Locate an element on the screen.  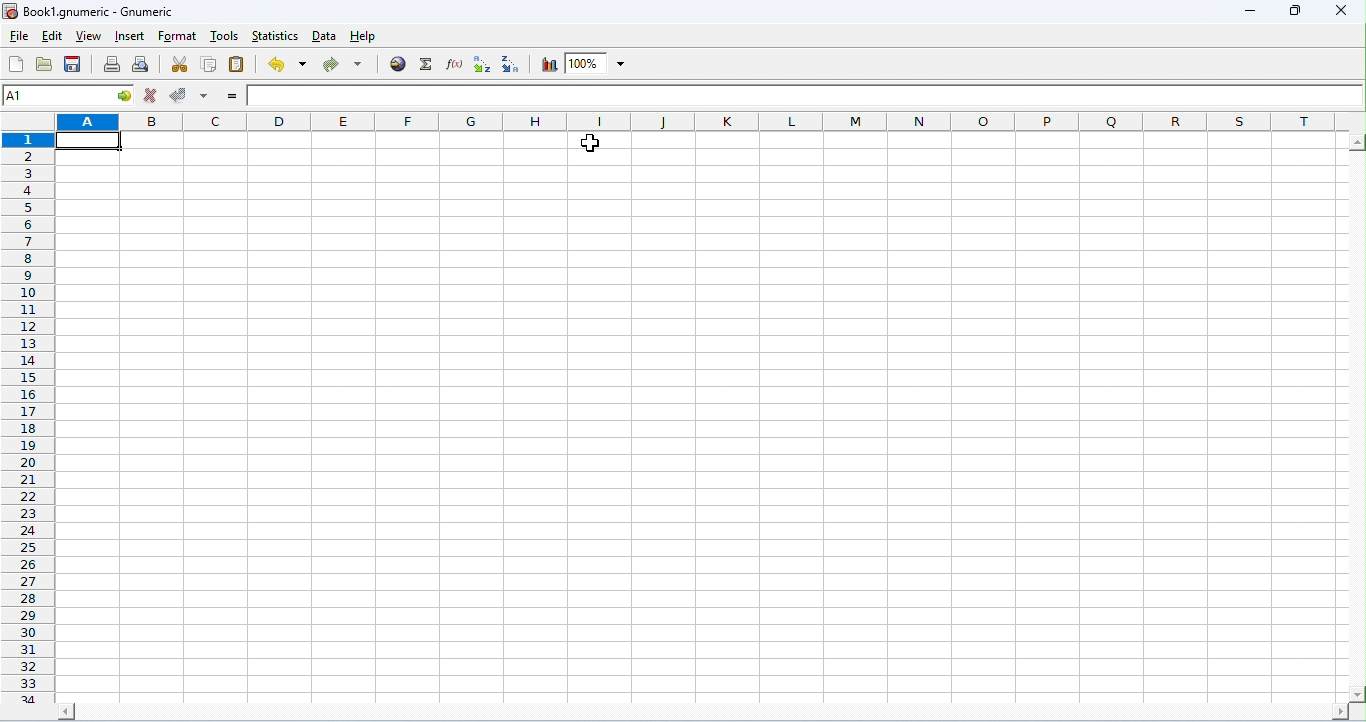
accept multiple changes is located at coordinates (205, 97).